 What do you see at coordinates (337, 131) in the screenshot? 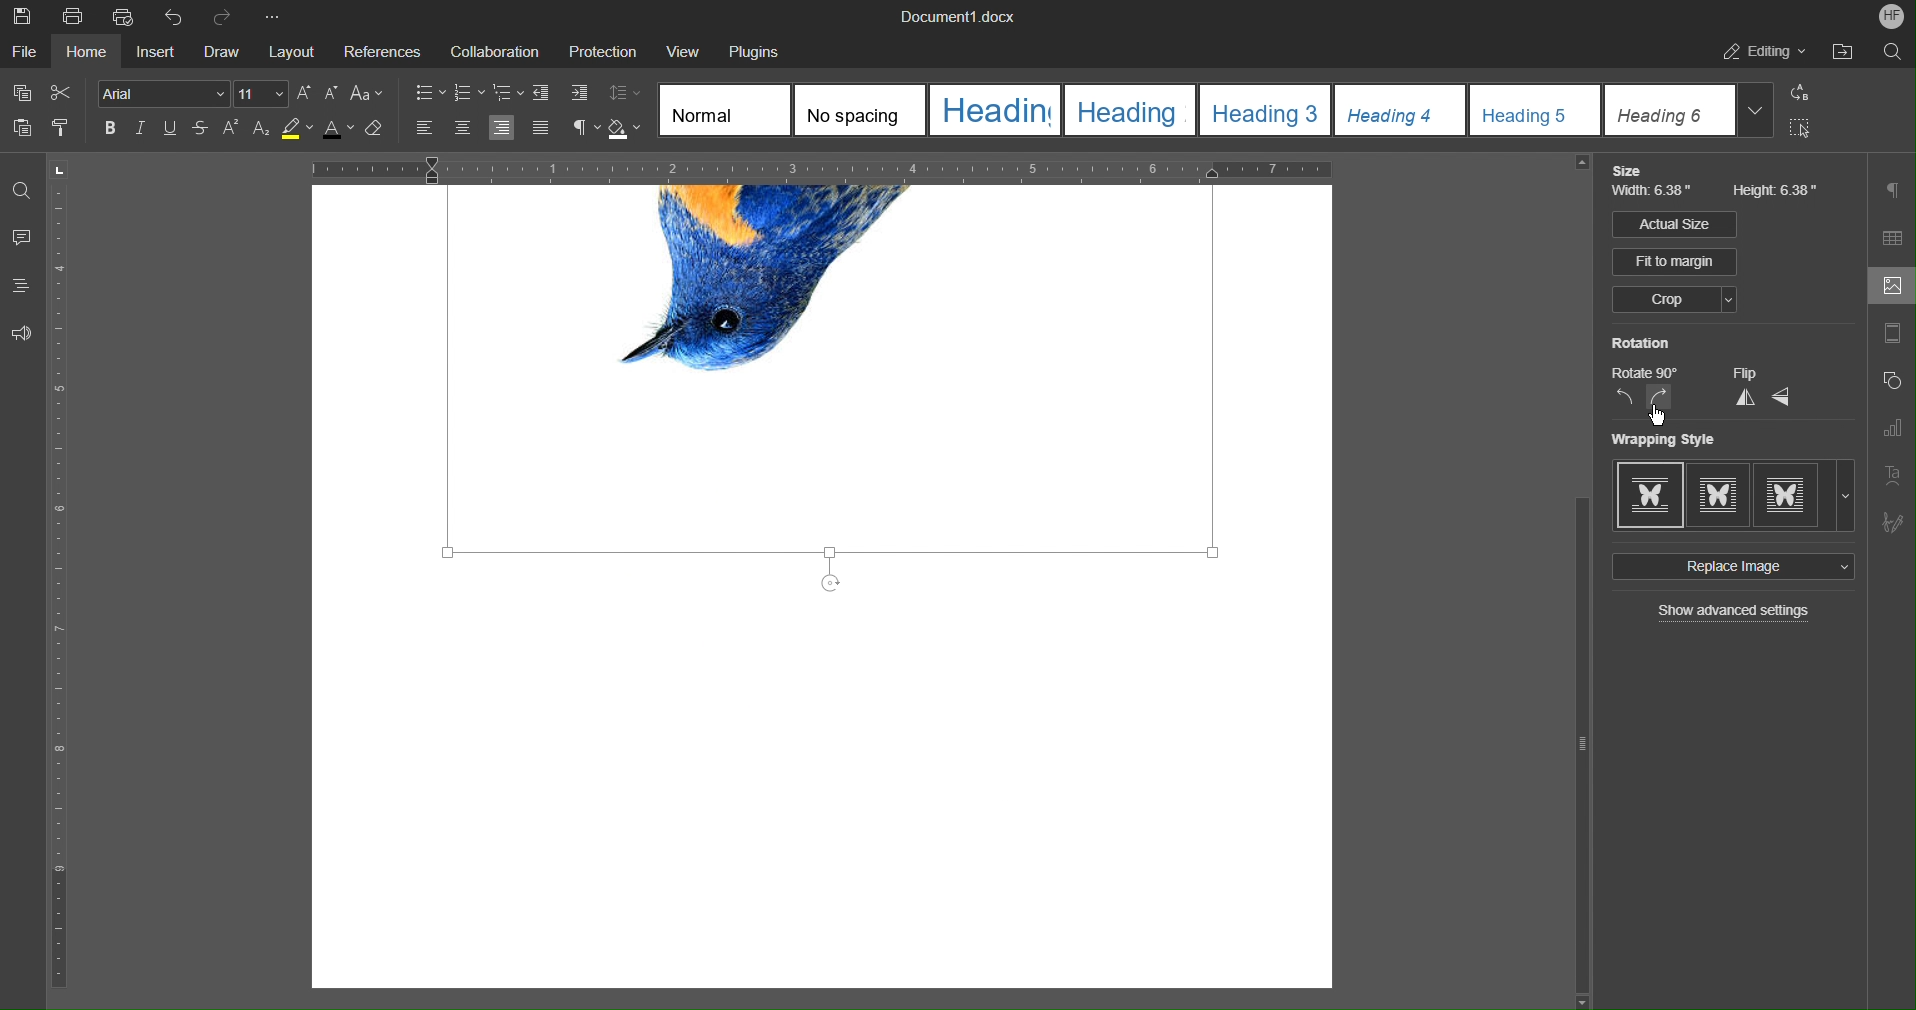
I see `Text Color` at bounding box center [337, 131].